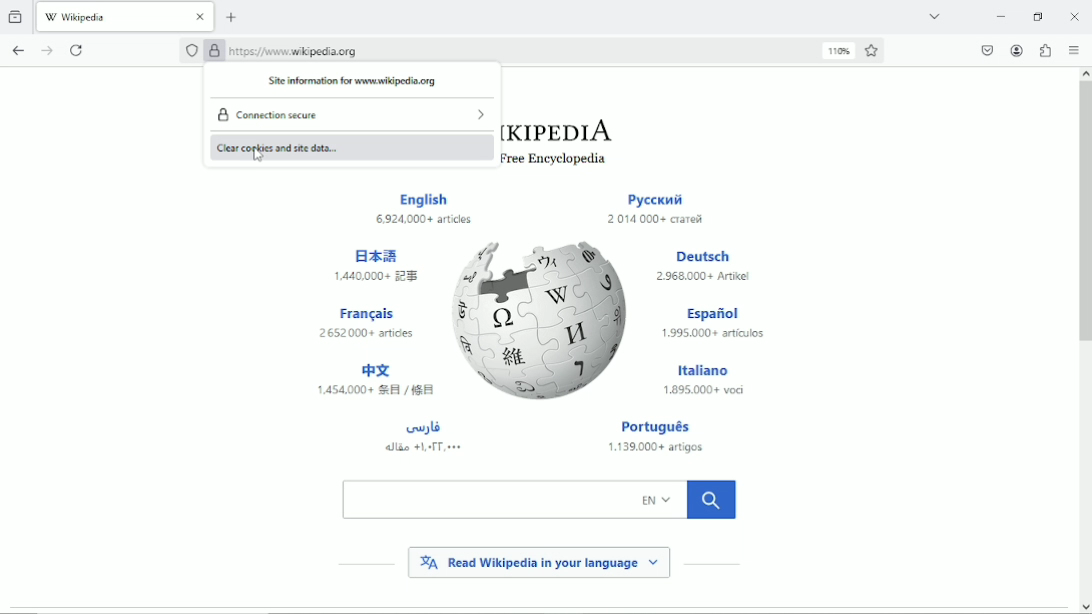  I want to click on Deutsch2968.000+ Artikel, so click(703, 266).